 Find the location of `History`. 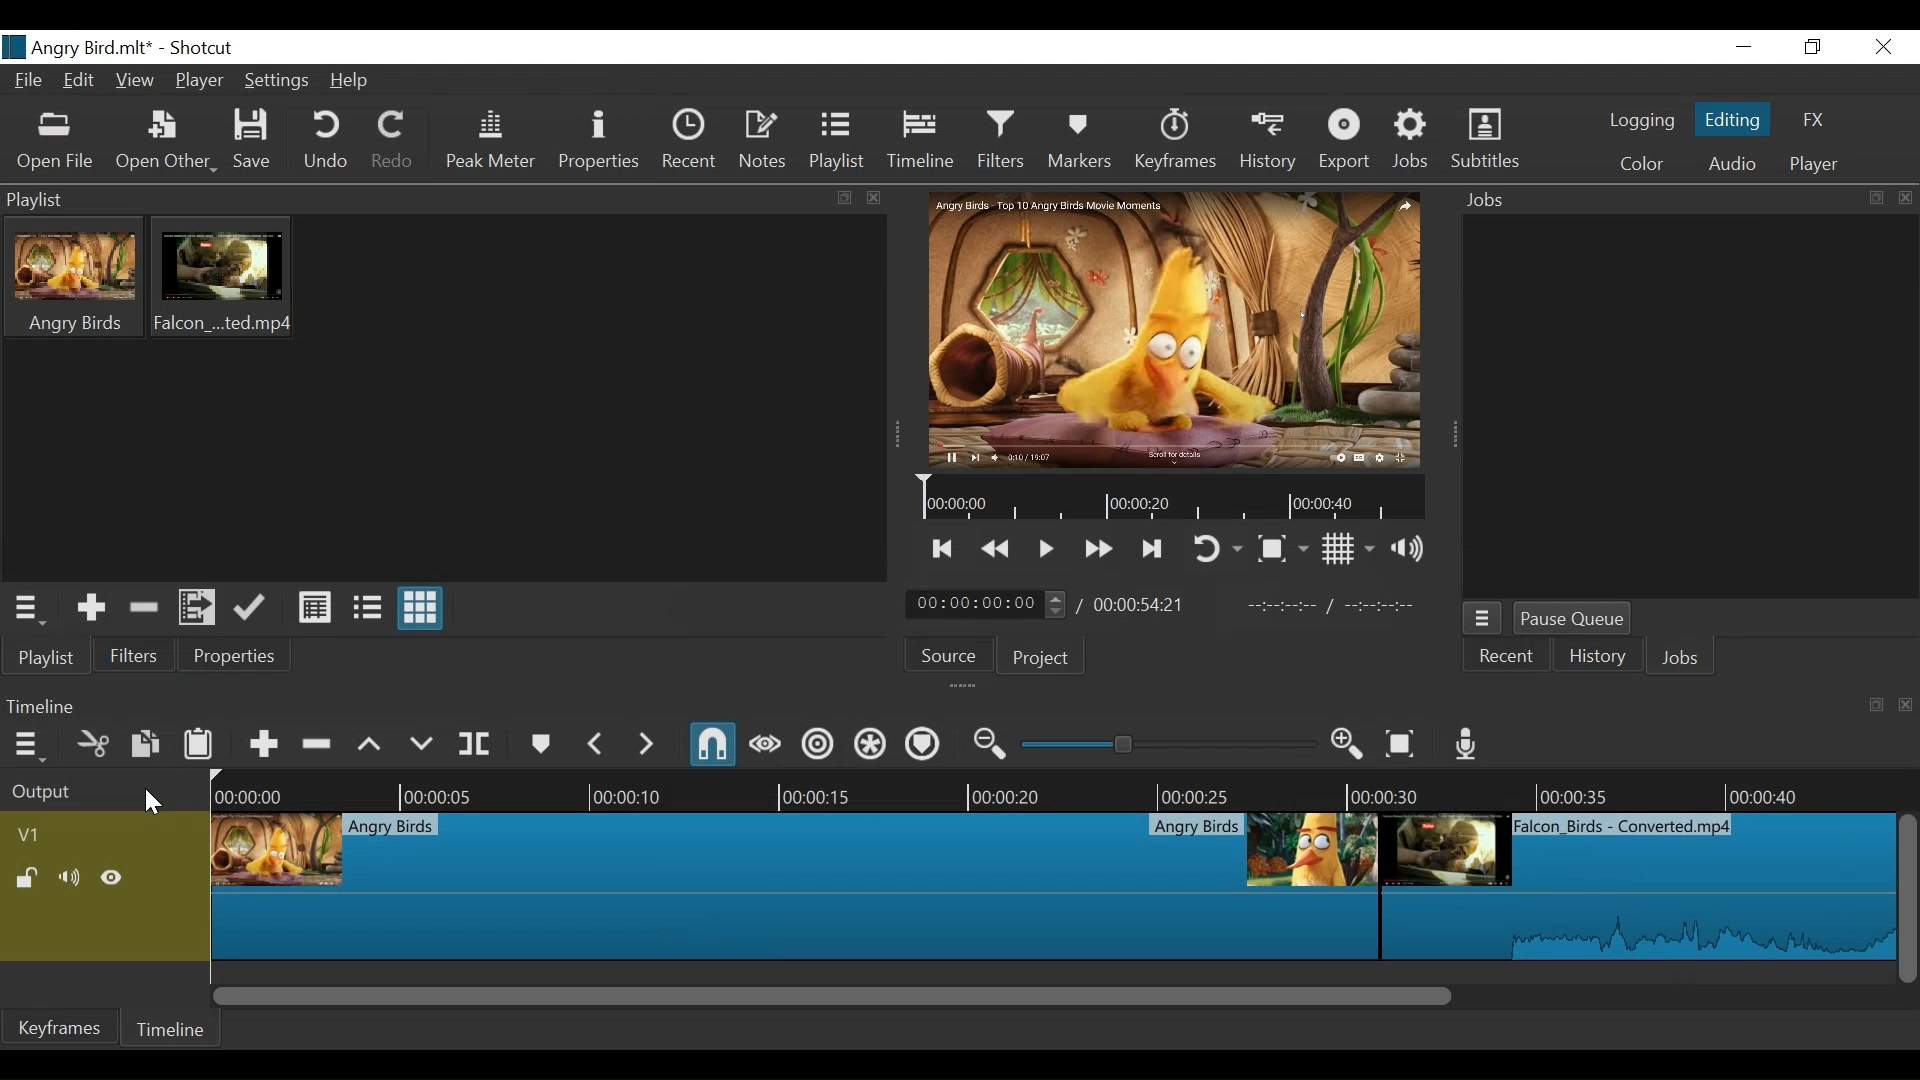

History is located at coordinates (1600, 655).